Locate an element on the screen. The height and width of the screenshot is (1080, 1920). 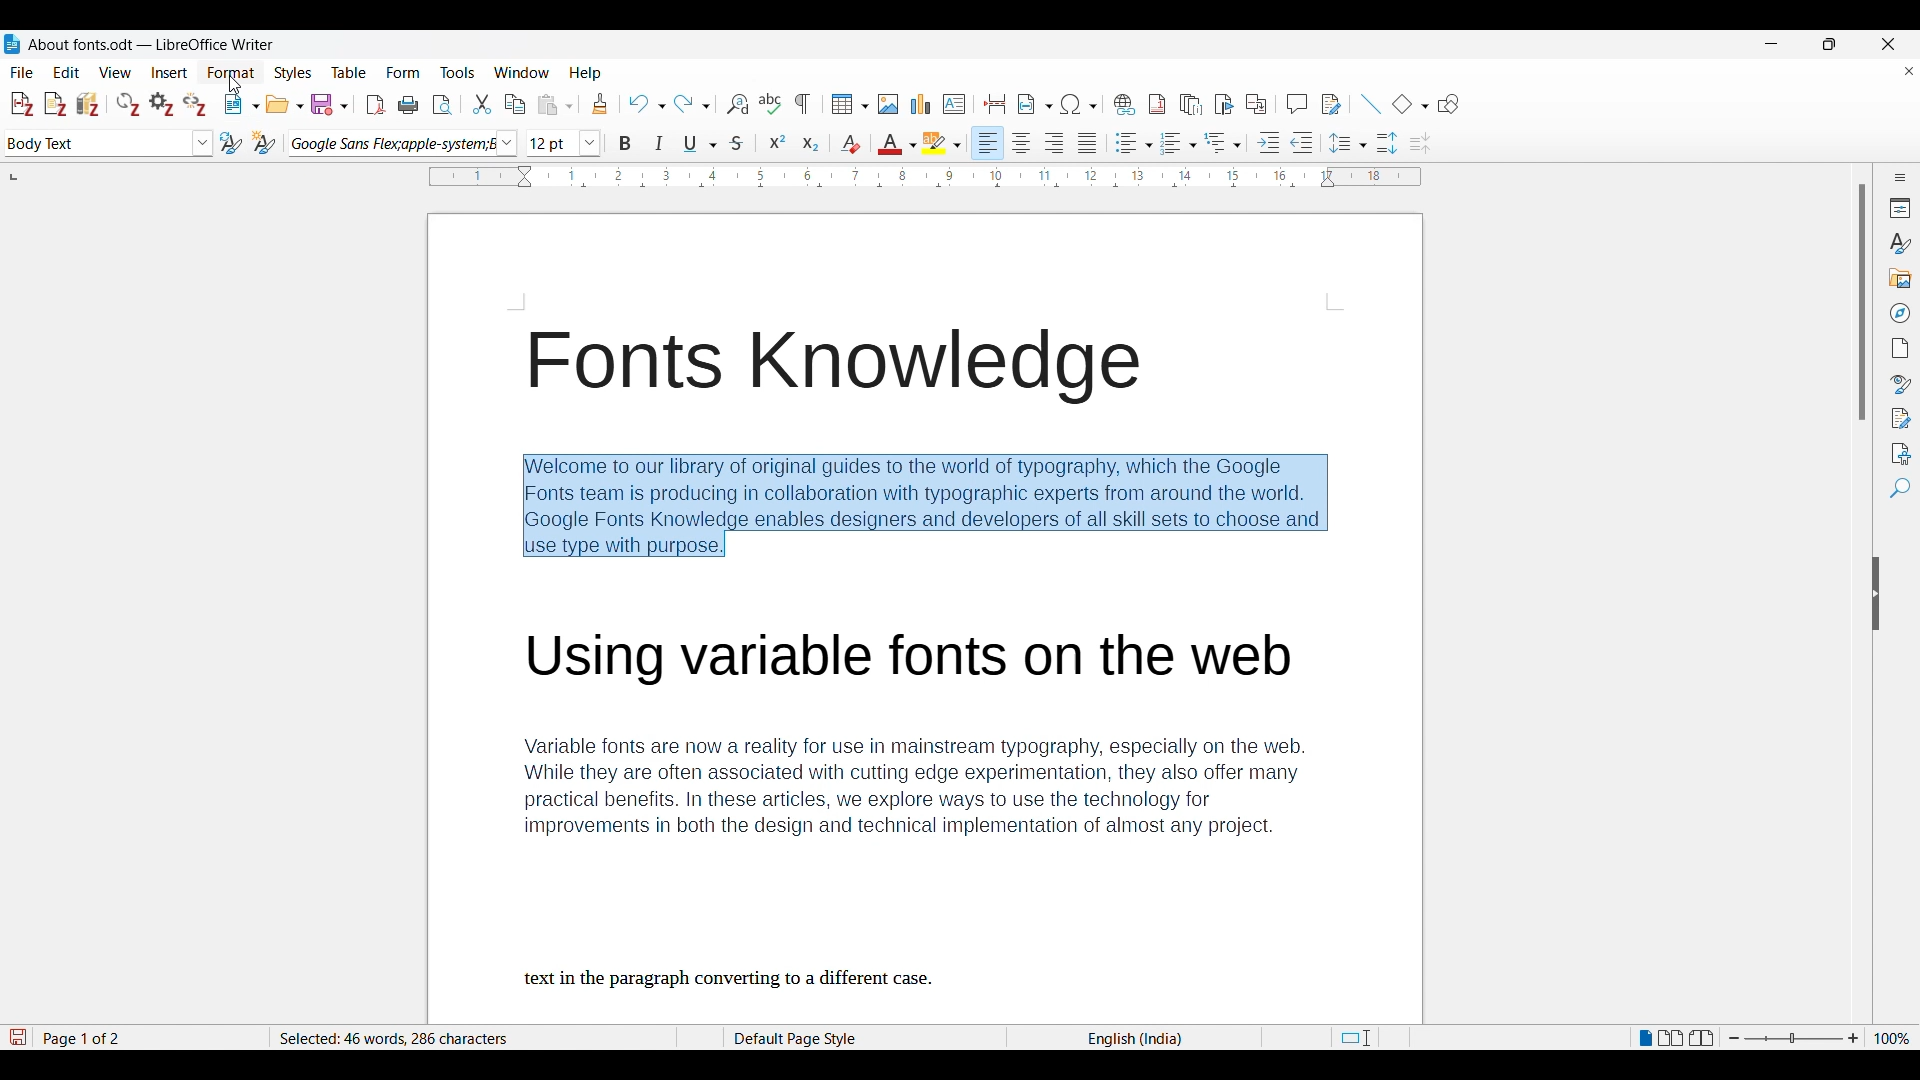
Text color options is located at coordinates (898, 143).